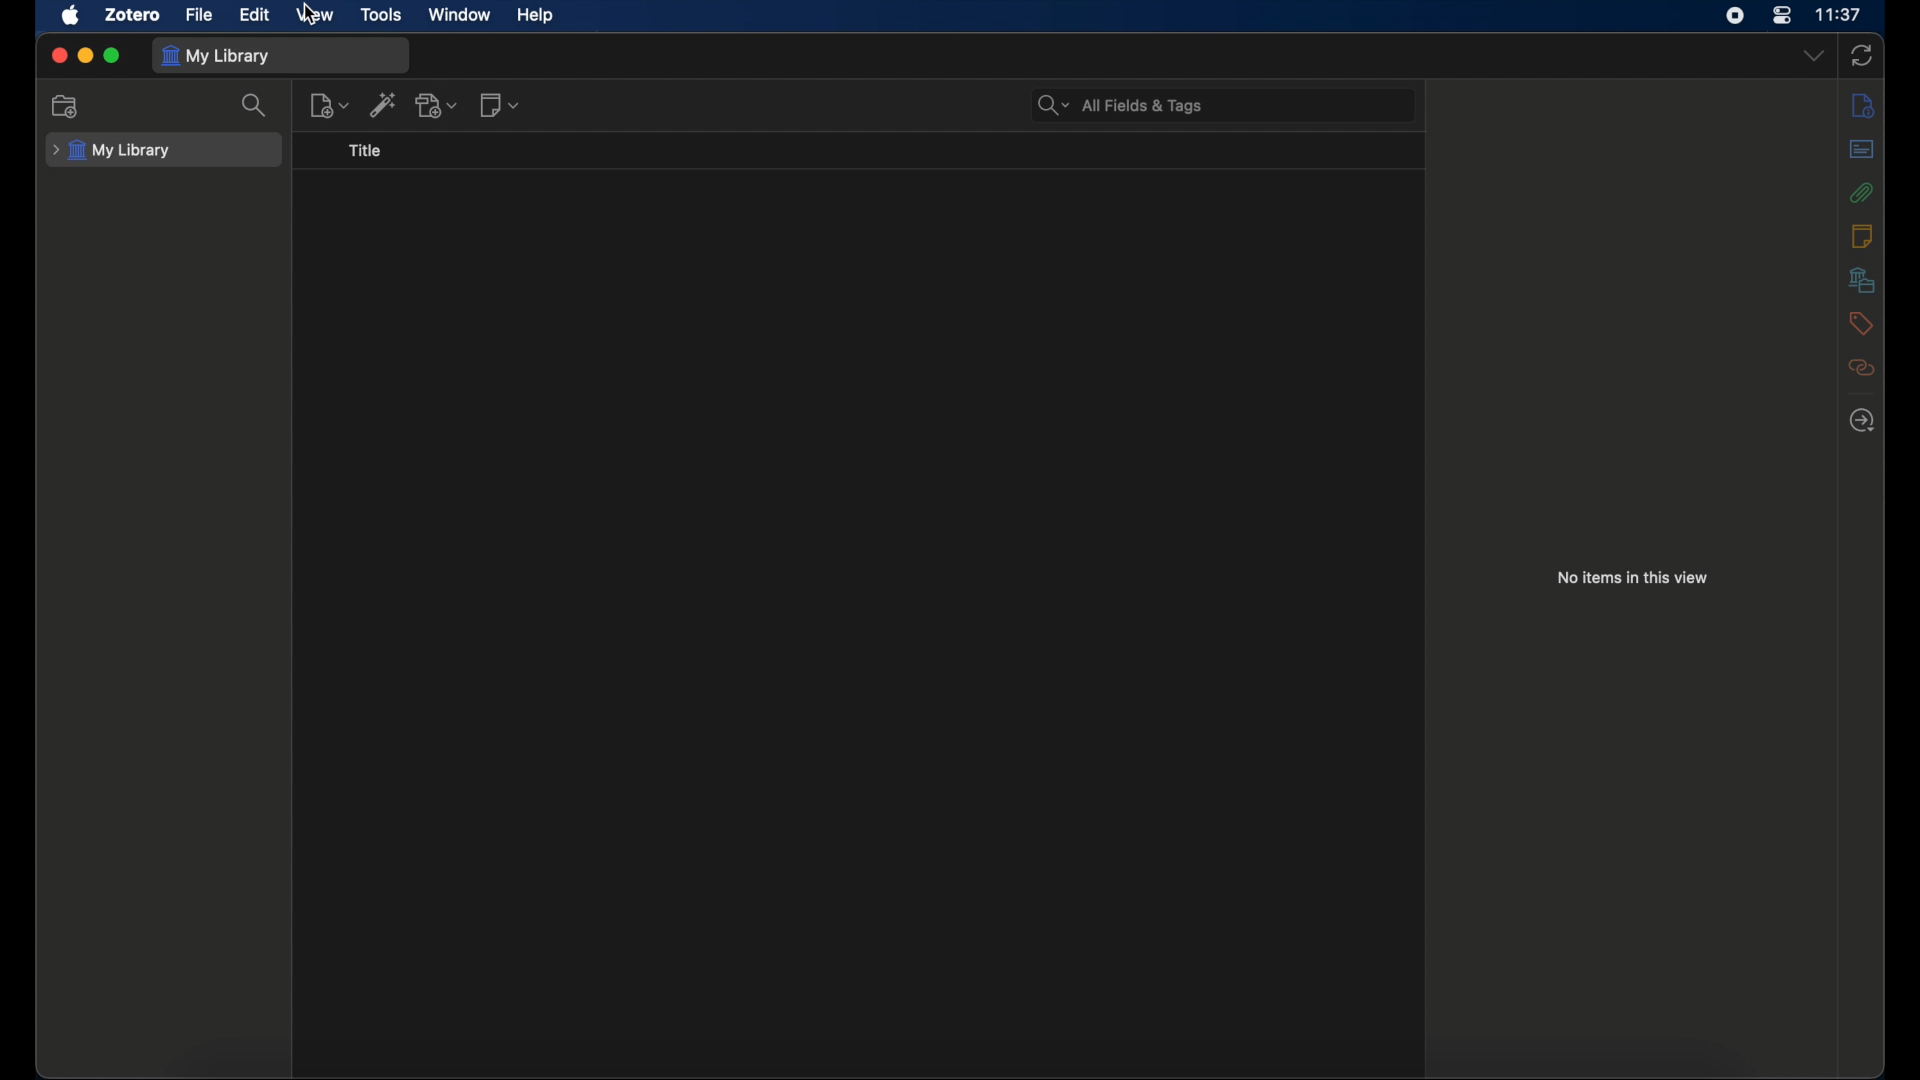 This screenshot has height=1080, width=1920. What do you see at coordinates (438, 104) in the screenshot?
I see `add attachments` at bounding box center [438, 104].